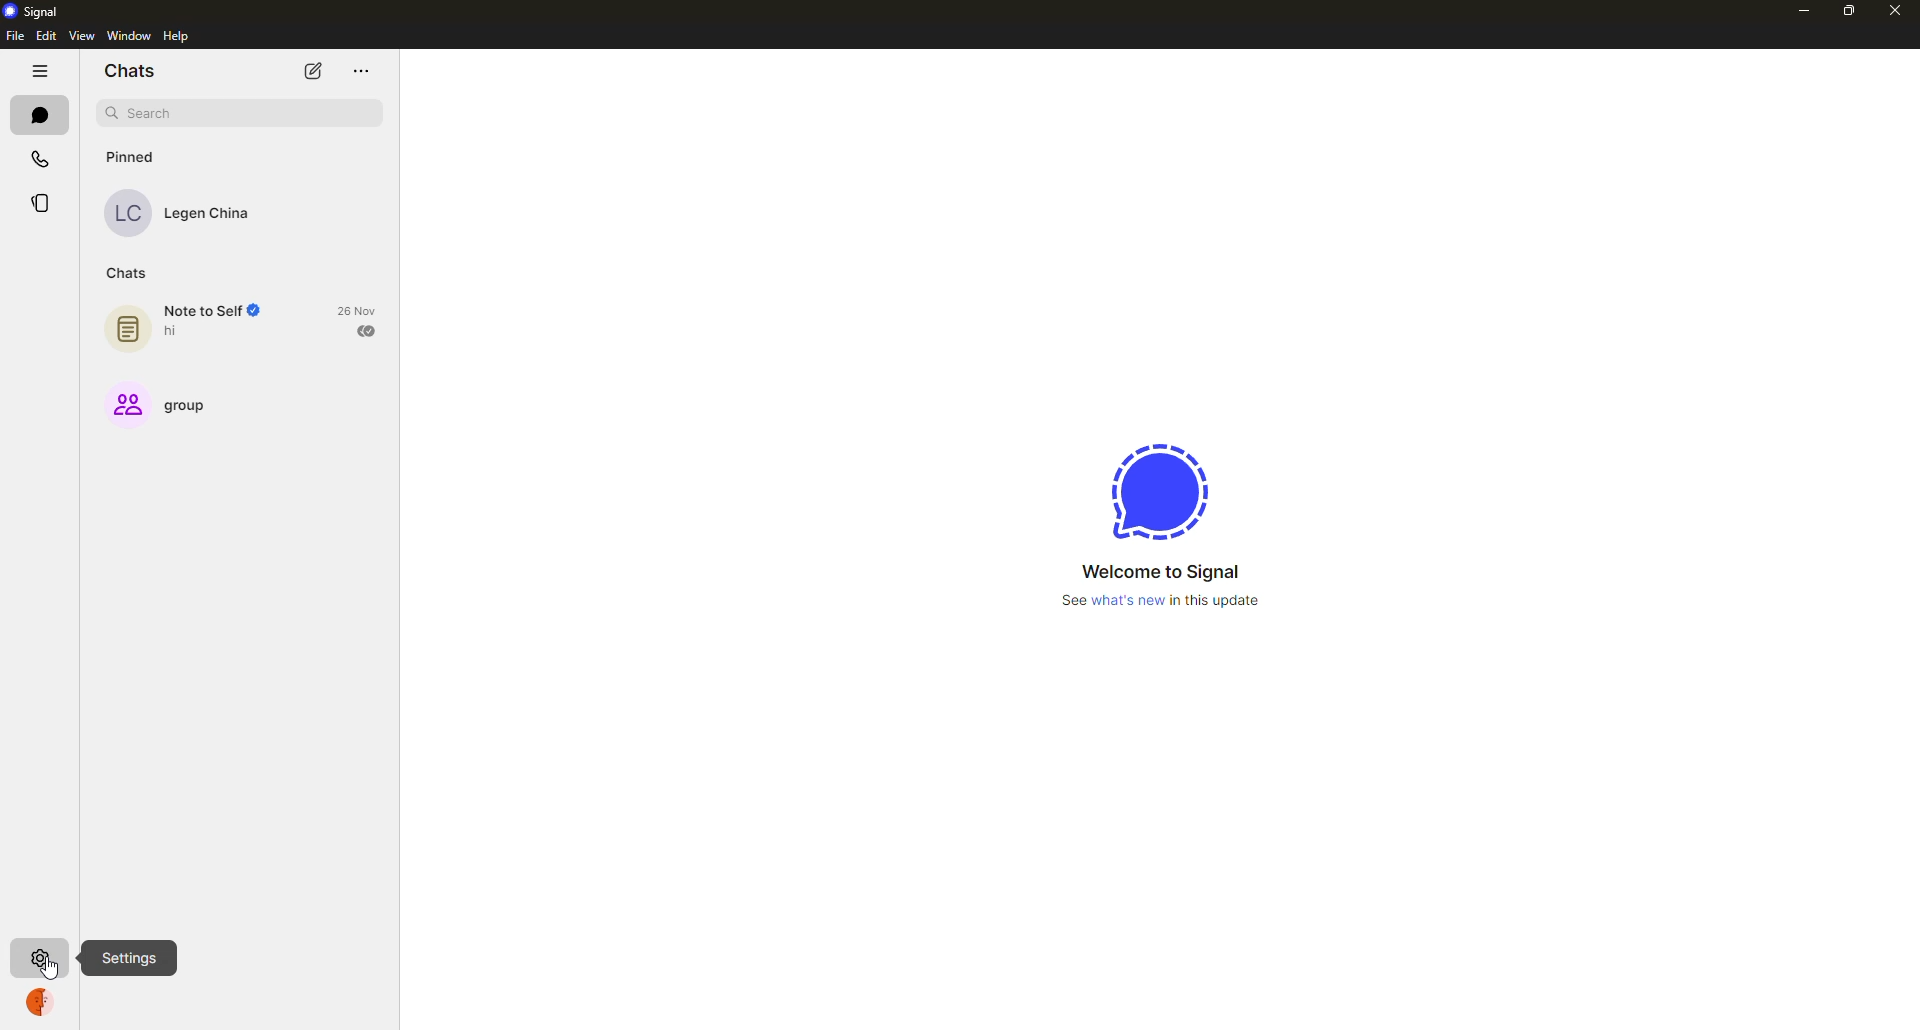  What do you see at coordinates (129, 34) in the screenshot?
I see `window` at bounding box center [129, 34].